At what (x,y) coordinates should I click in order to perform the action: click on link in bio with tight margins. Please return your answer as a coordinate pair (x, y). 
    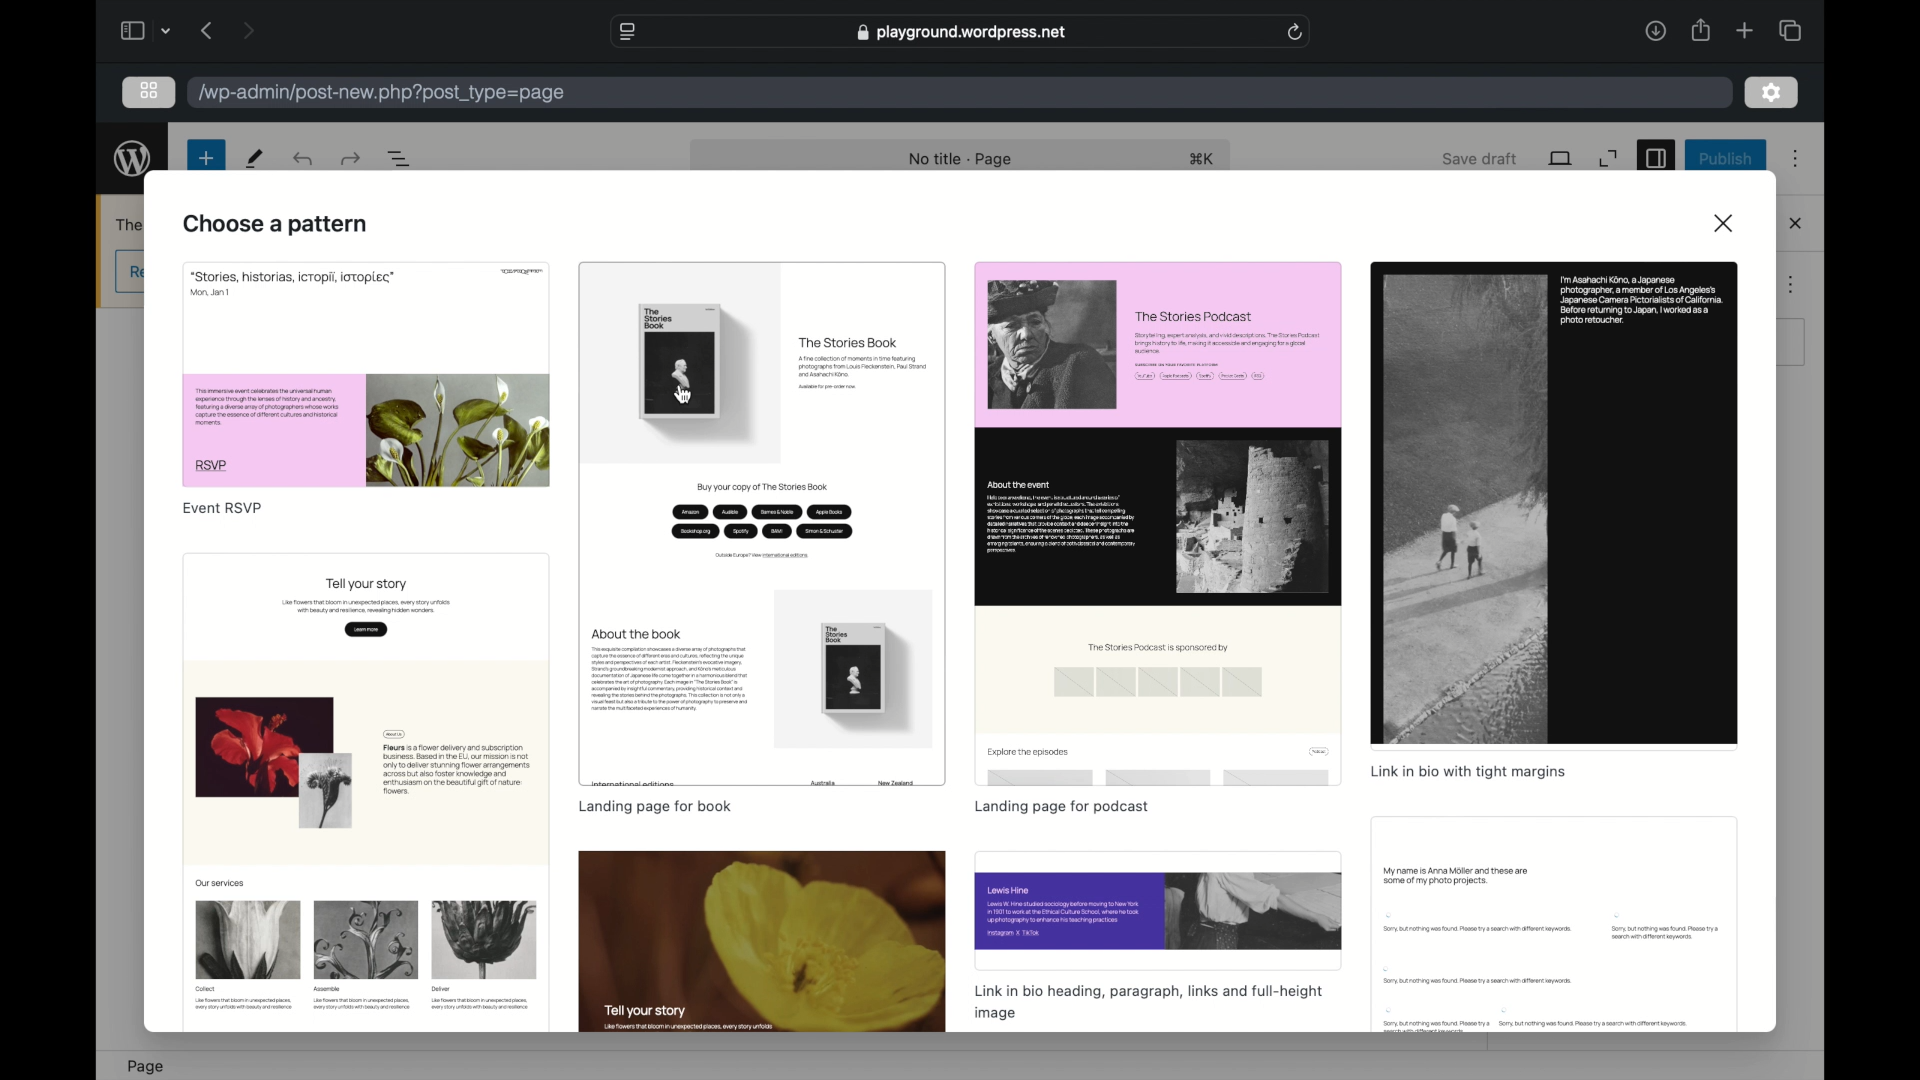
    Looking at the image, I should click on (1470, 773).